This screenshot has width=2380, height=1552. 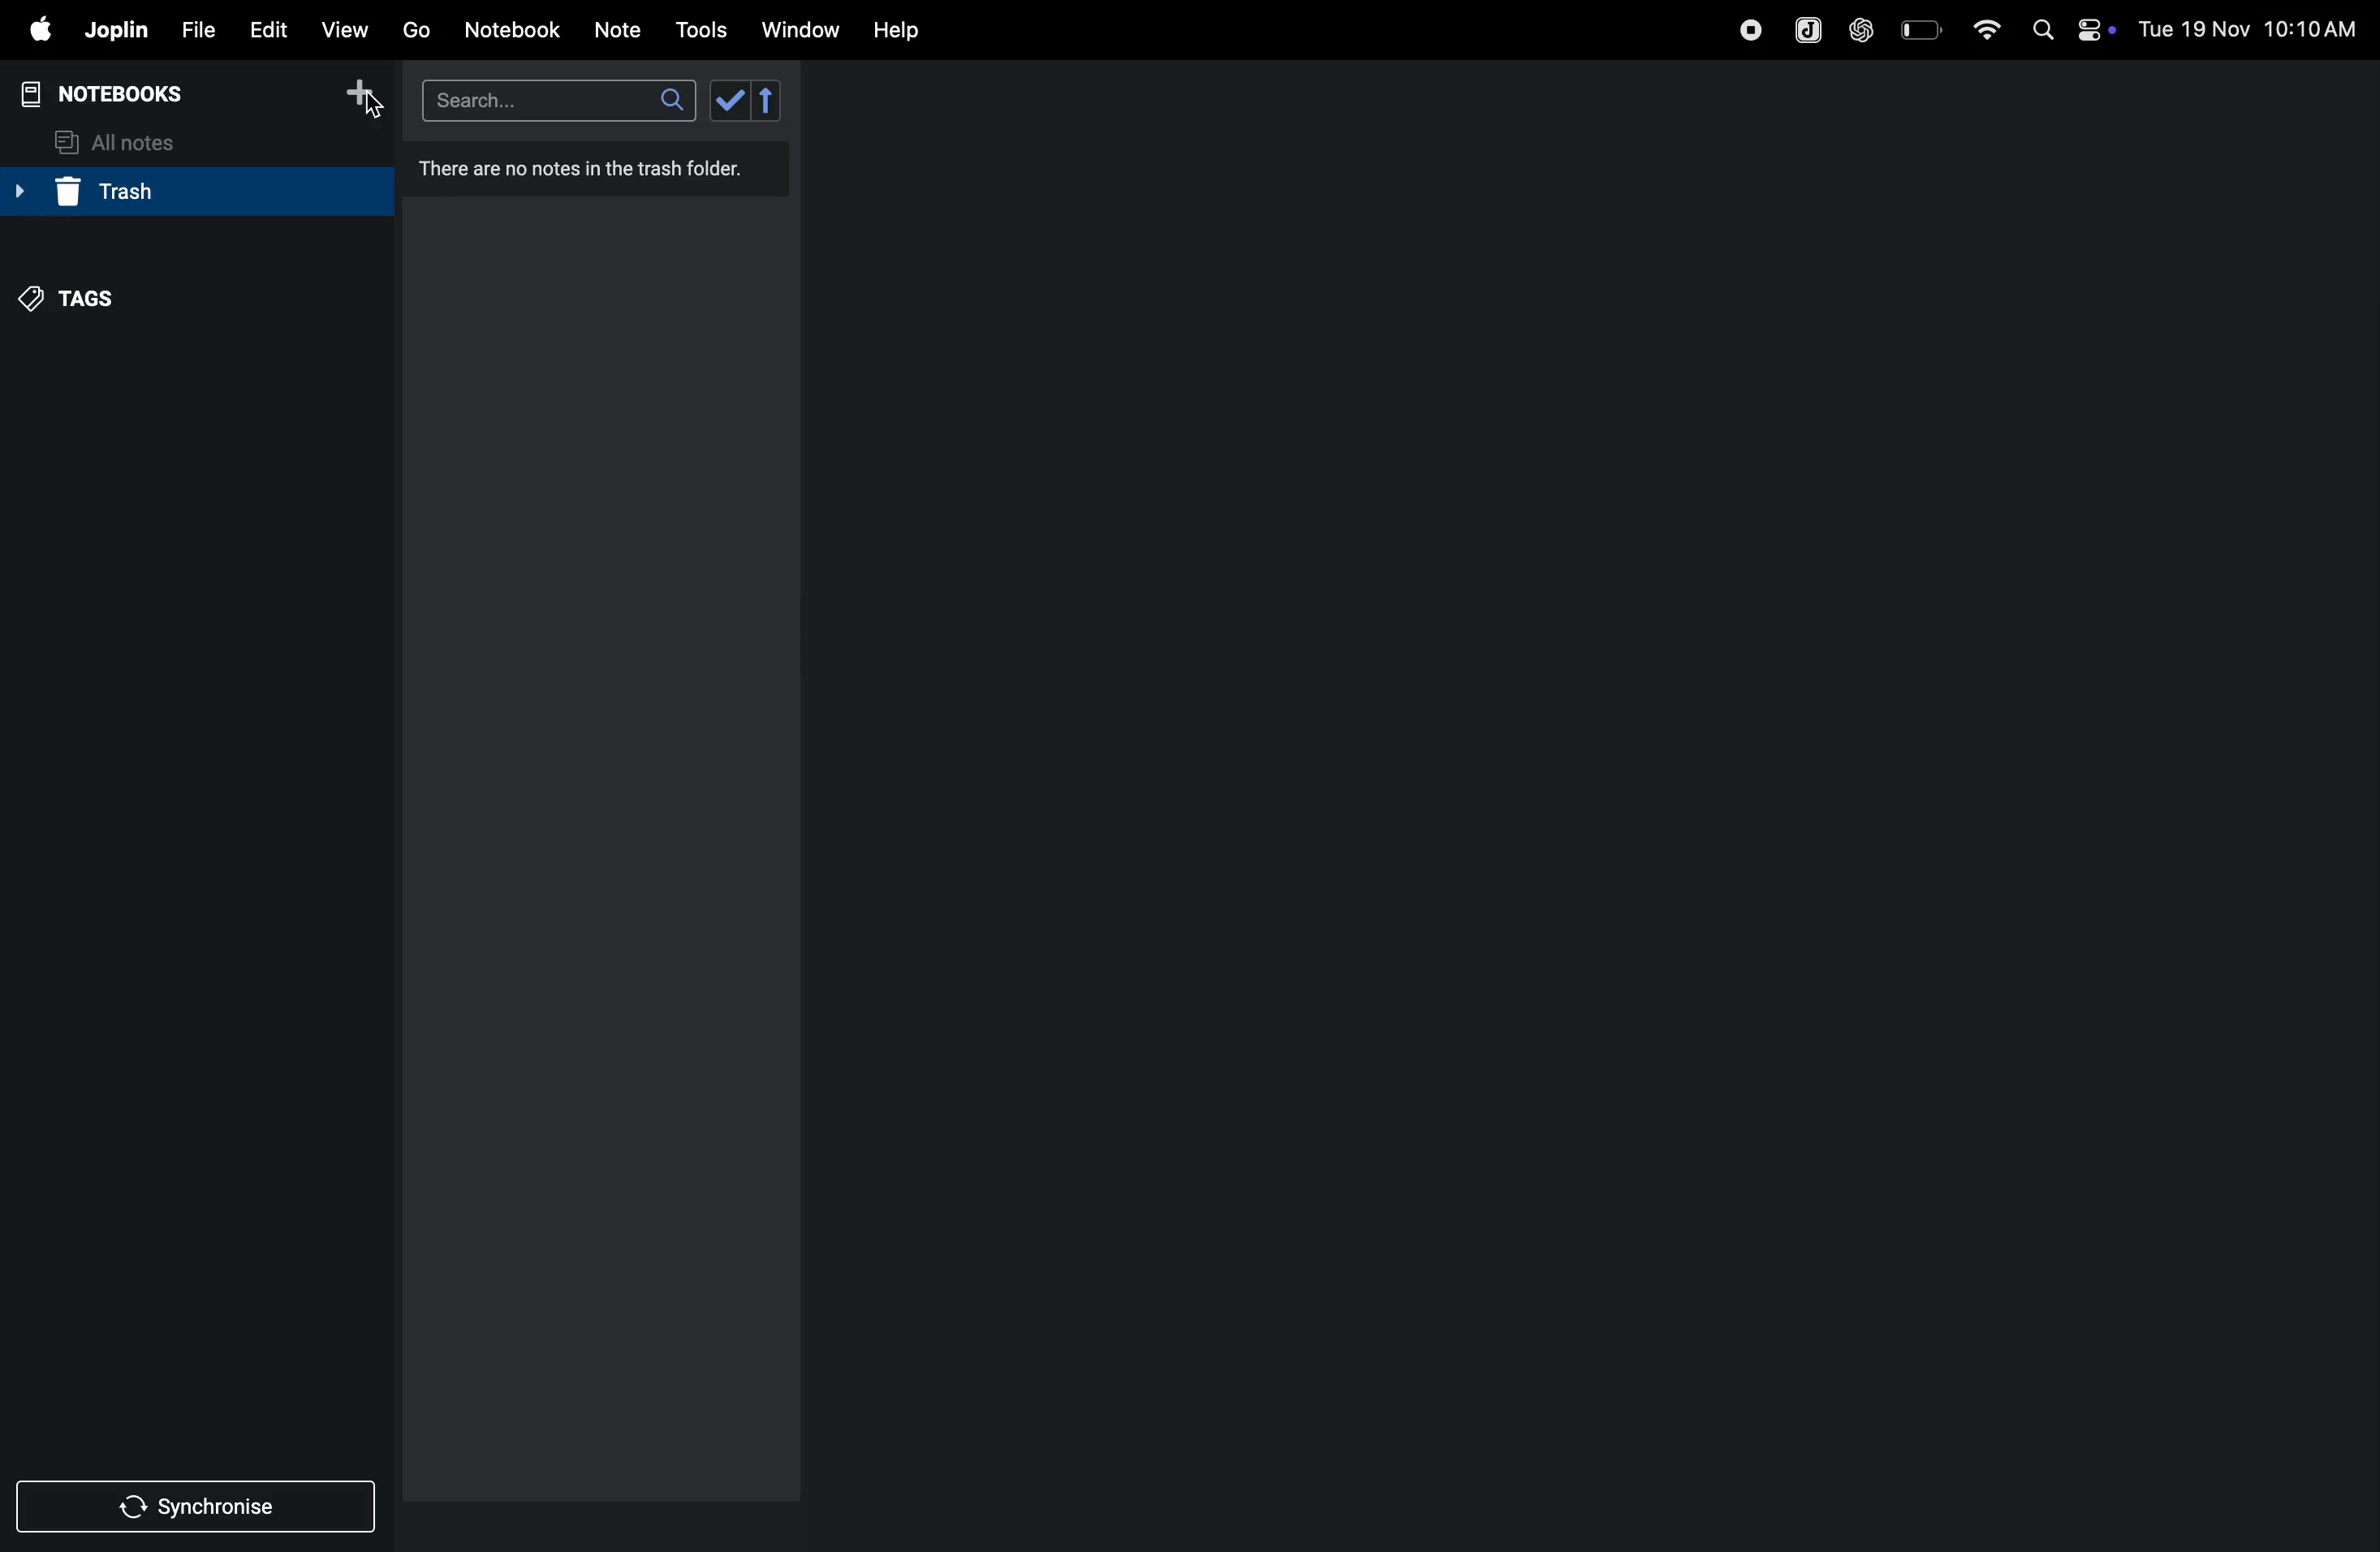 I want to click on joplin, so click(x=1802, y=27).